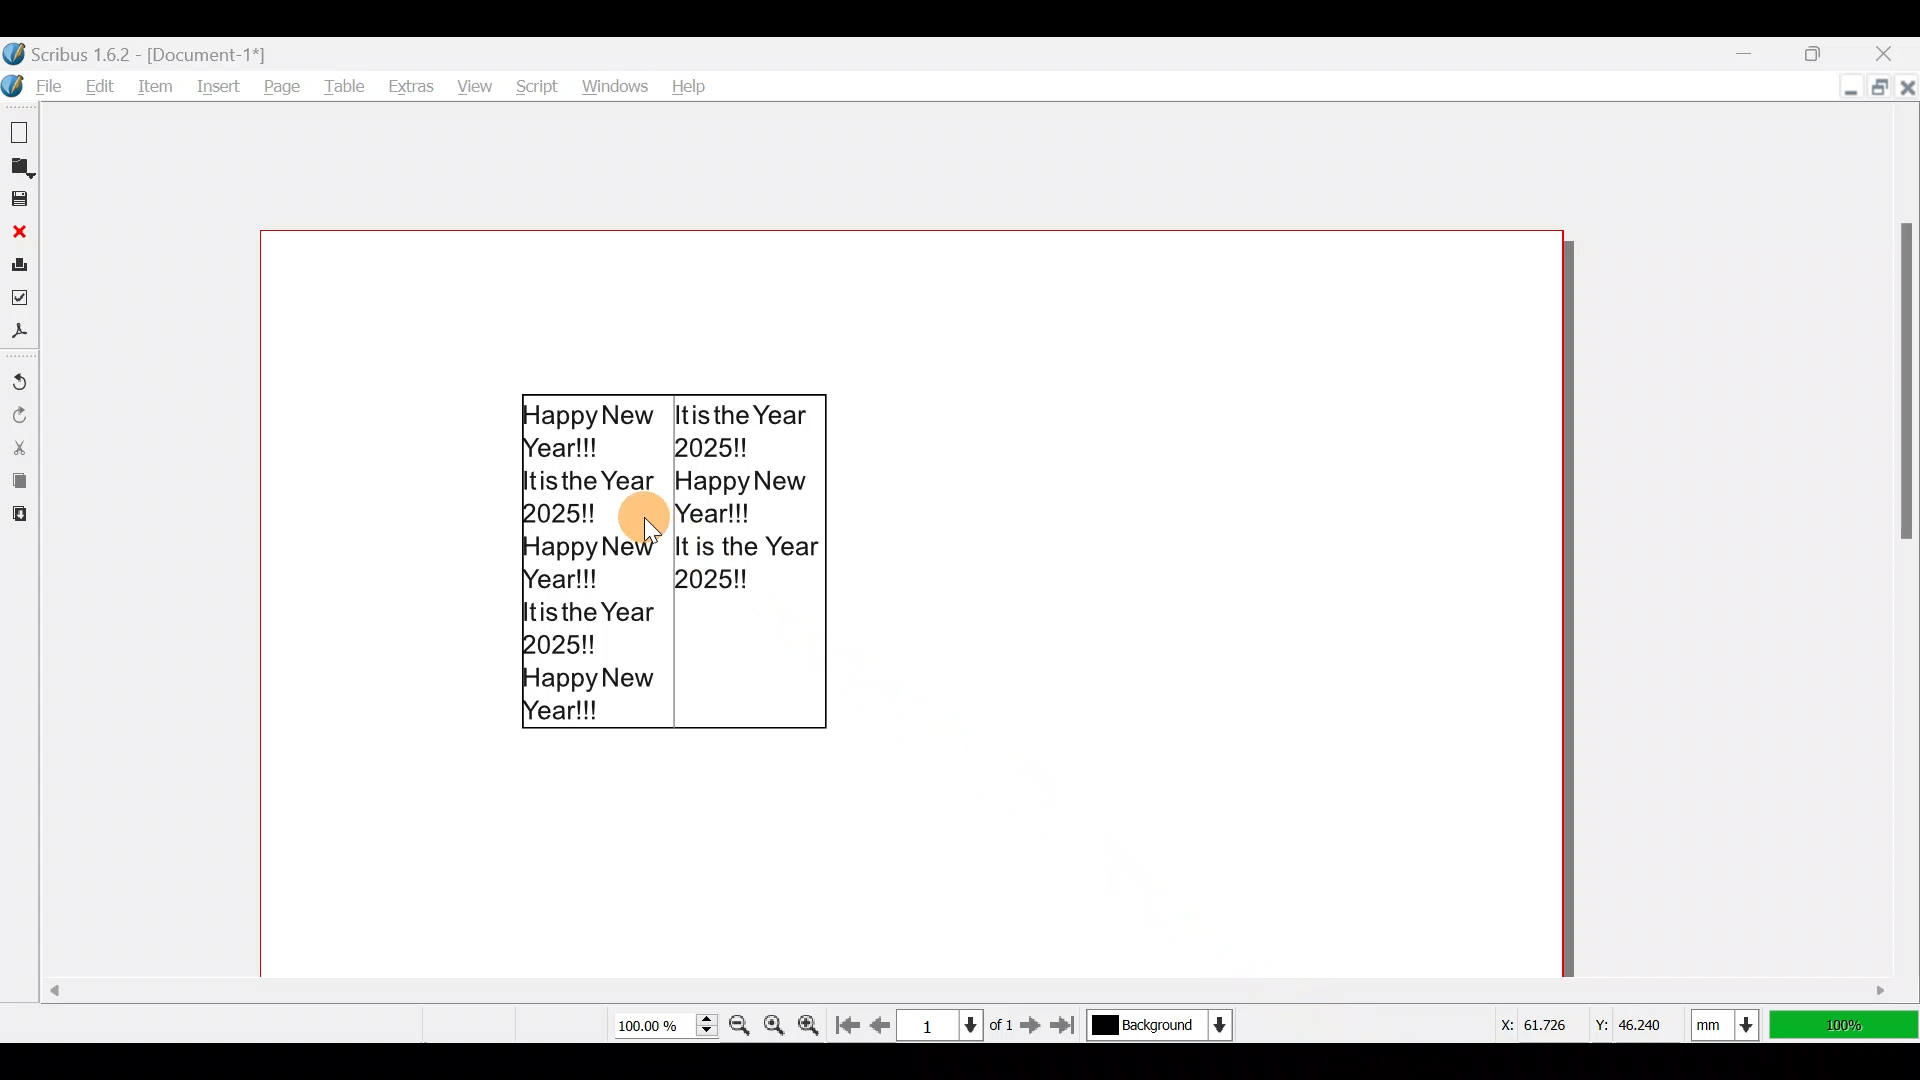 The width and height of the screenshot is (1920, 1080). Describe the element at coordinates (1874, 88) in the screenshot. I see `Maximize` at that location.